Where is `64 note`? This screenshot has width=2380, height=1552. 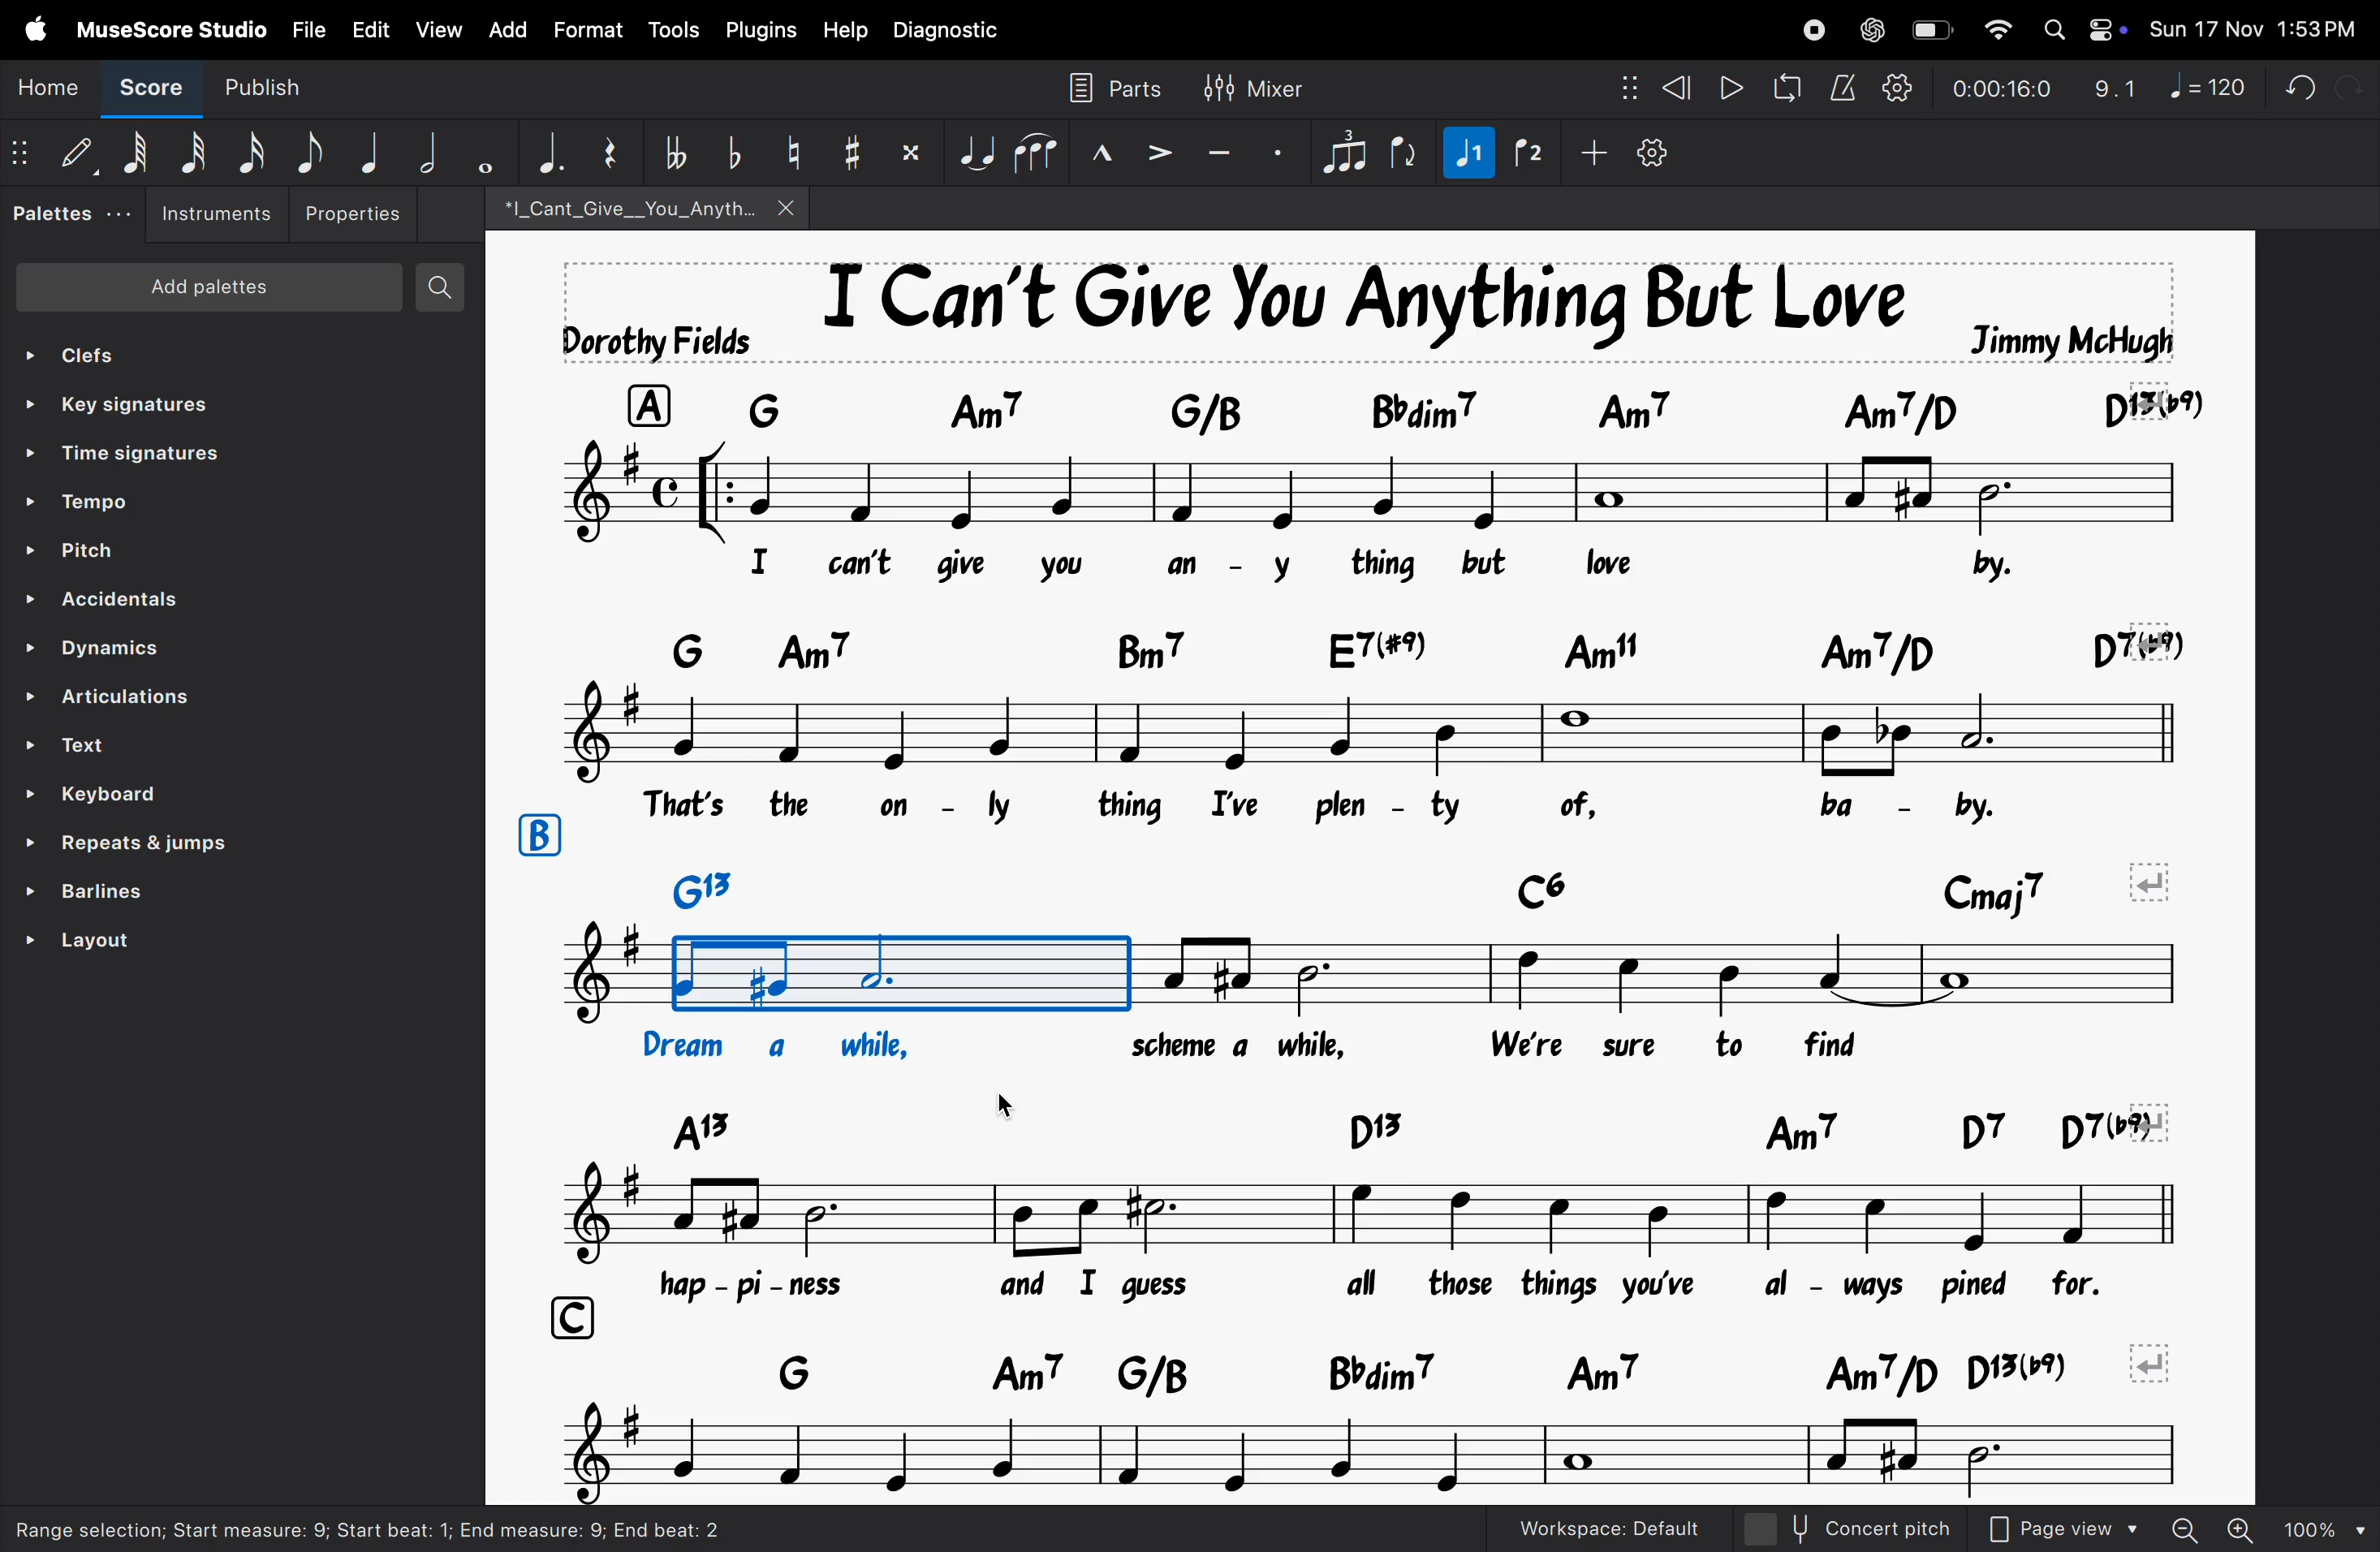
64 note is located at coordinates (134, 156).